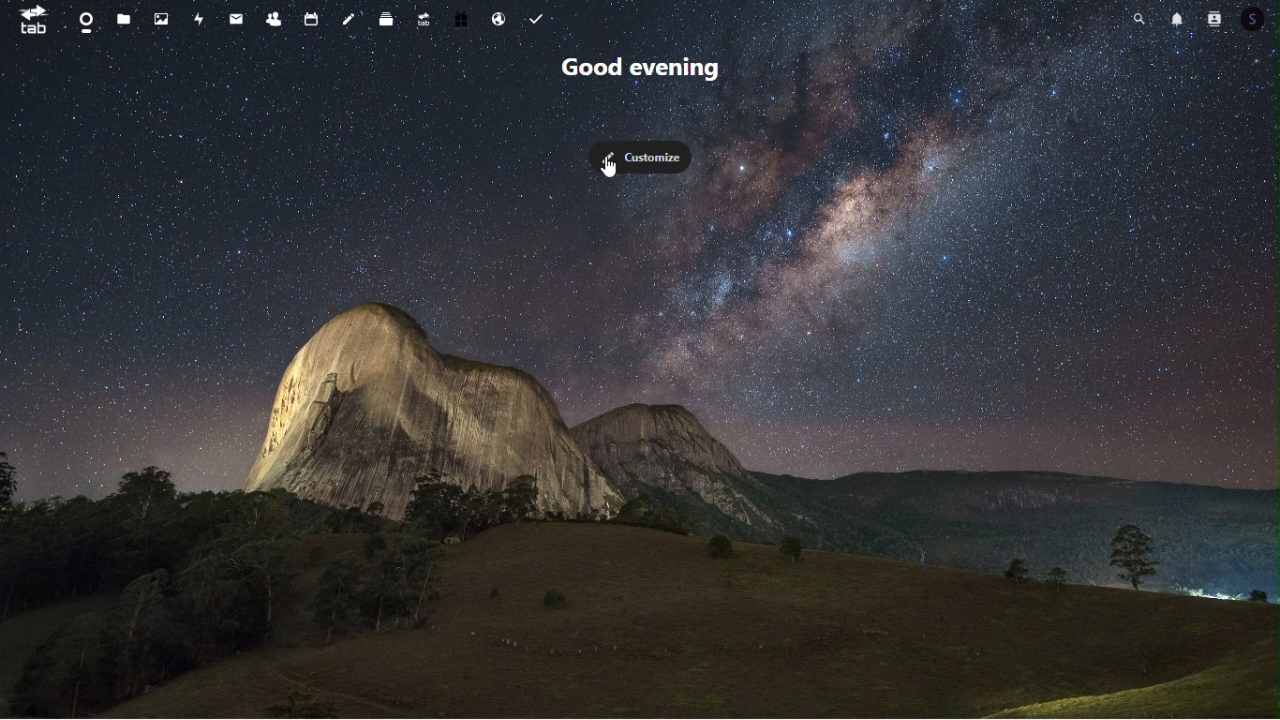 The image size is (1280, 720). I want to click on Account icon, so click(1259, 19).